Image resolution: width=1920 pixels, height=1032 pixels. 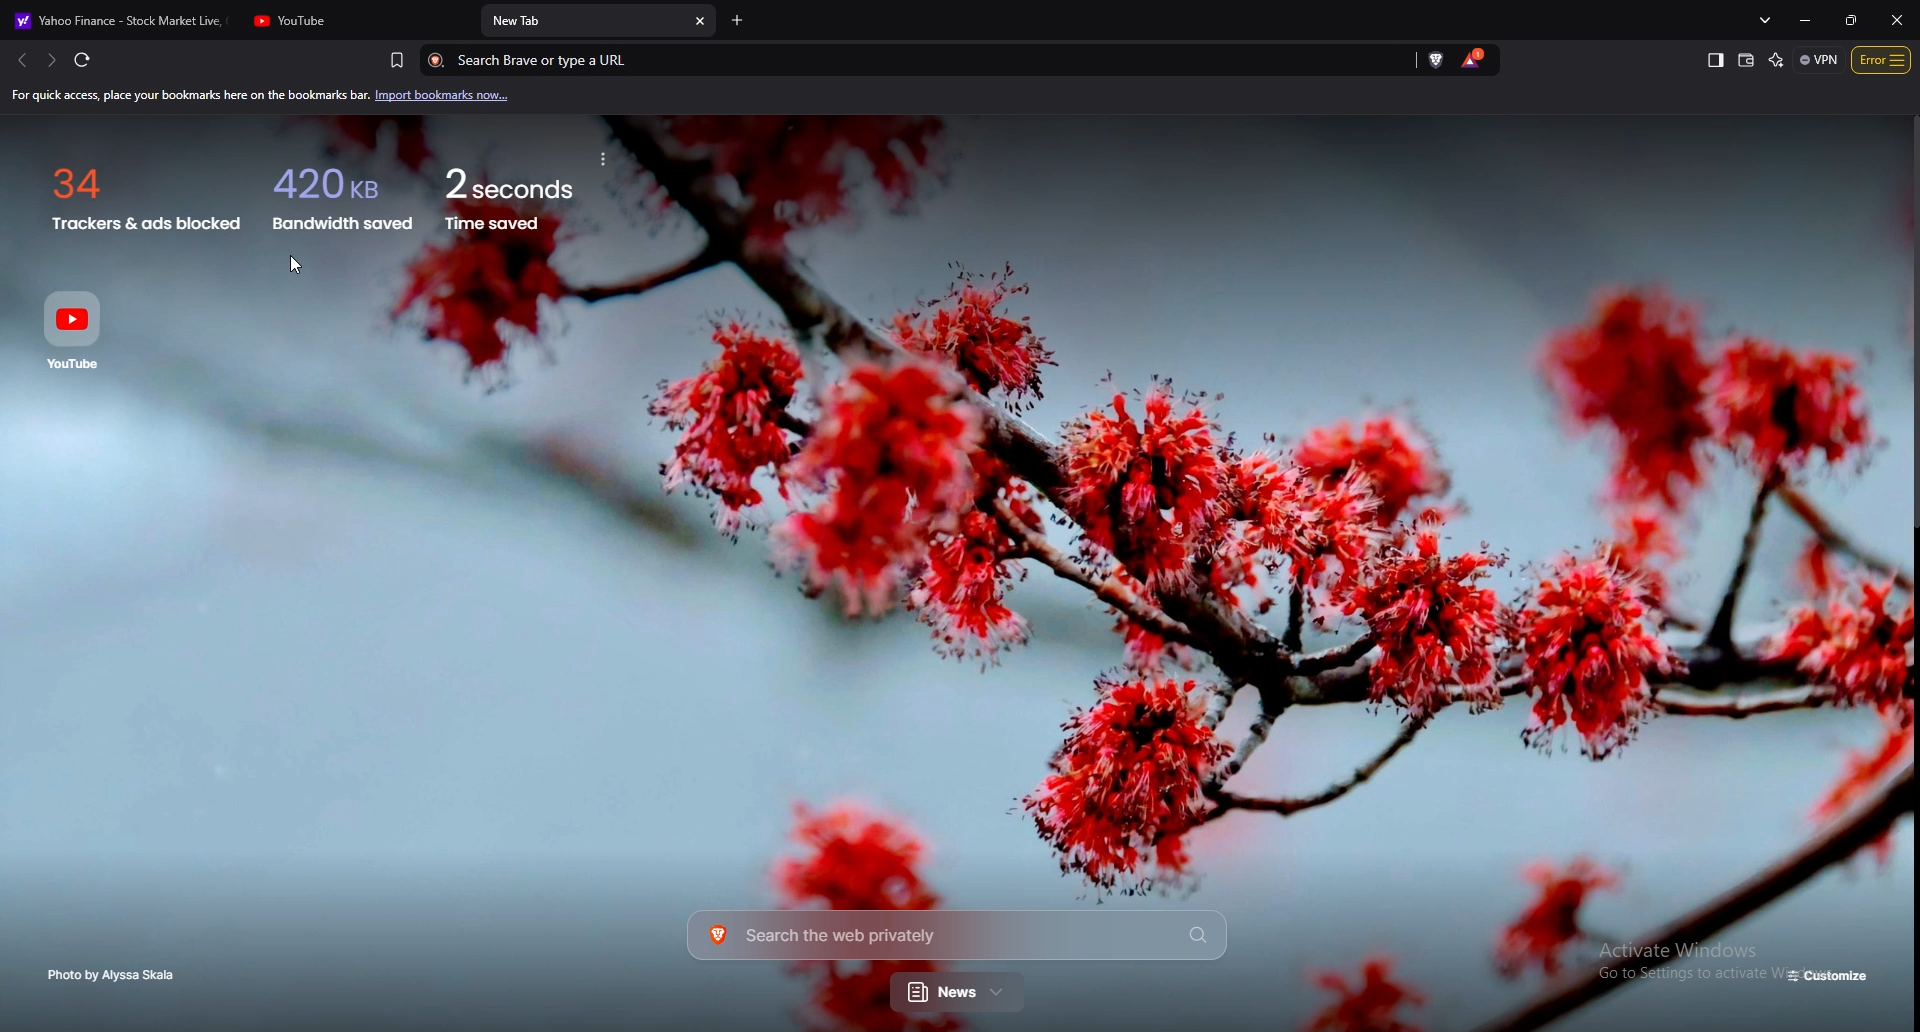 What do you see at coordinates (397, 59) in the screenshot?
I see `bookmark this tab` at bounding box center [397, 59].